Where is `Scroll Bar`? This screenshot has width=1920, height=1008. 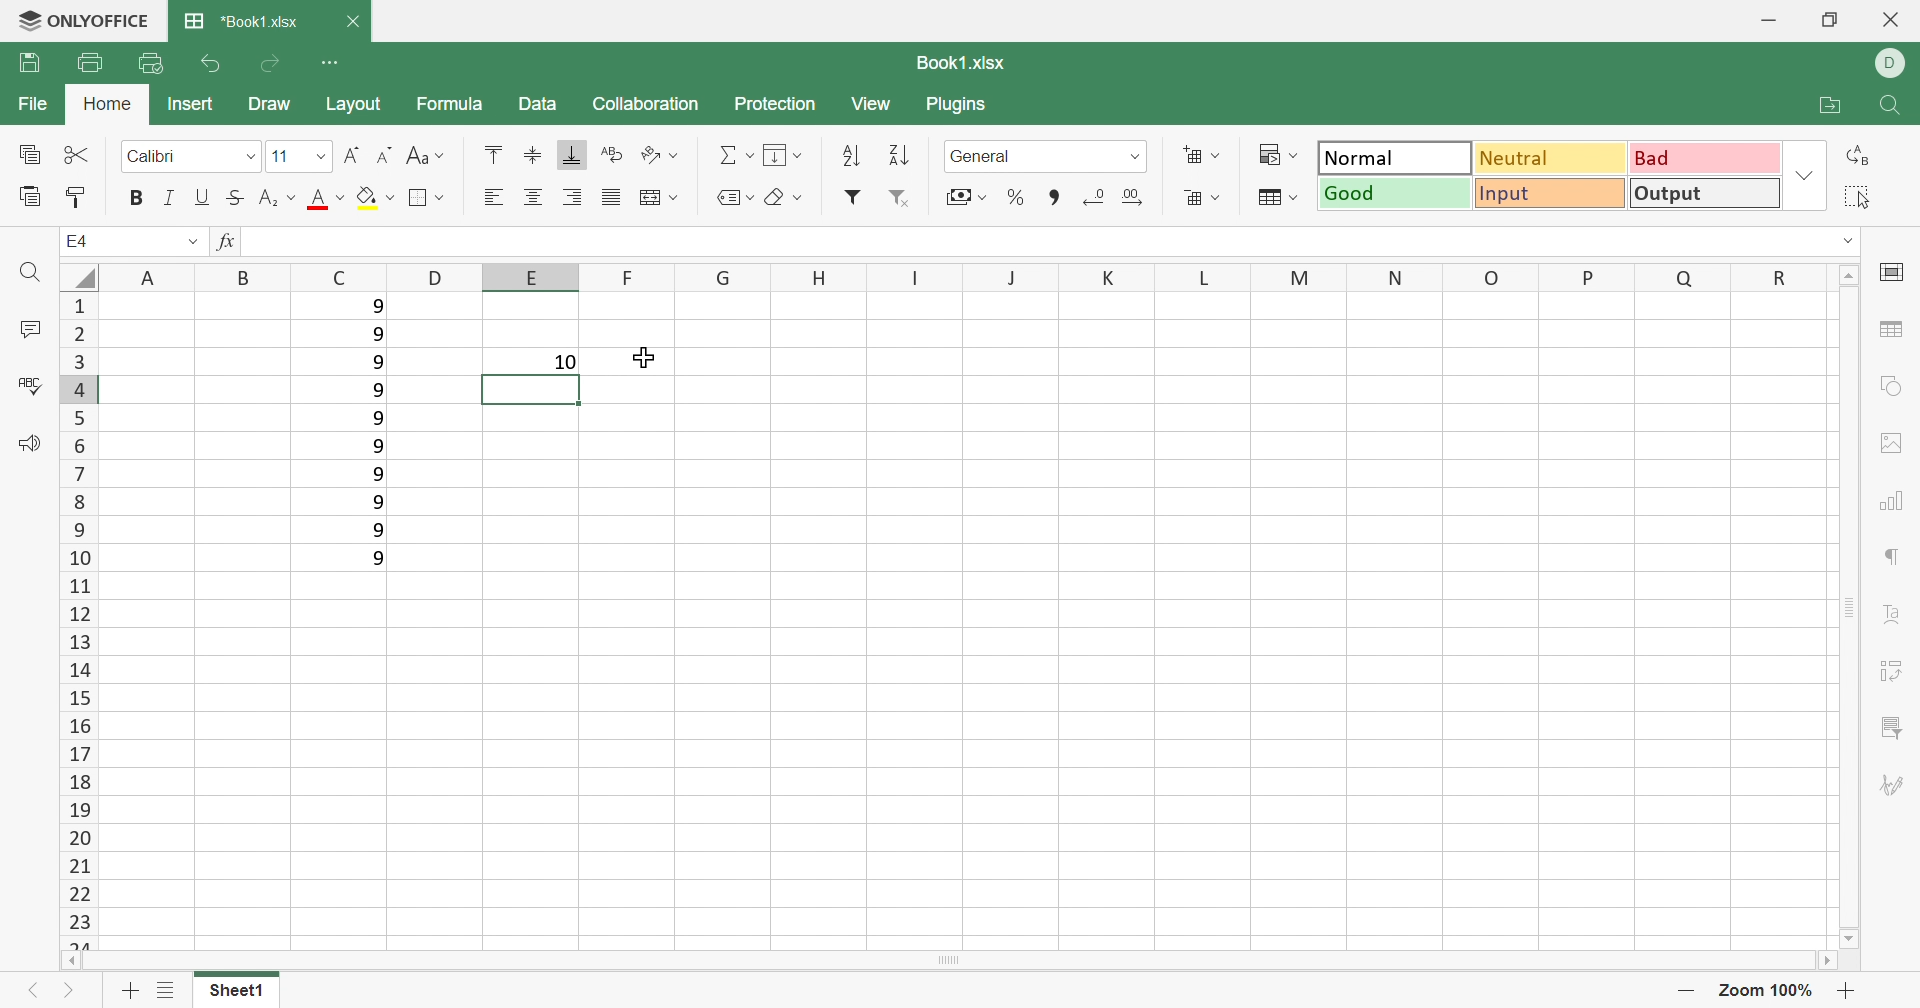
Scroll Bar is located at coordinates (952, 963).